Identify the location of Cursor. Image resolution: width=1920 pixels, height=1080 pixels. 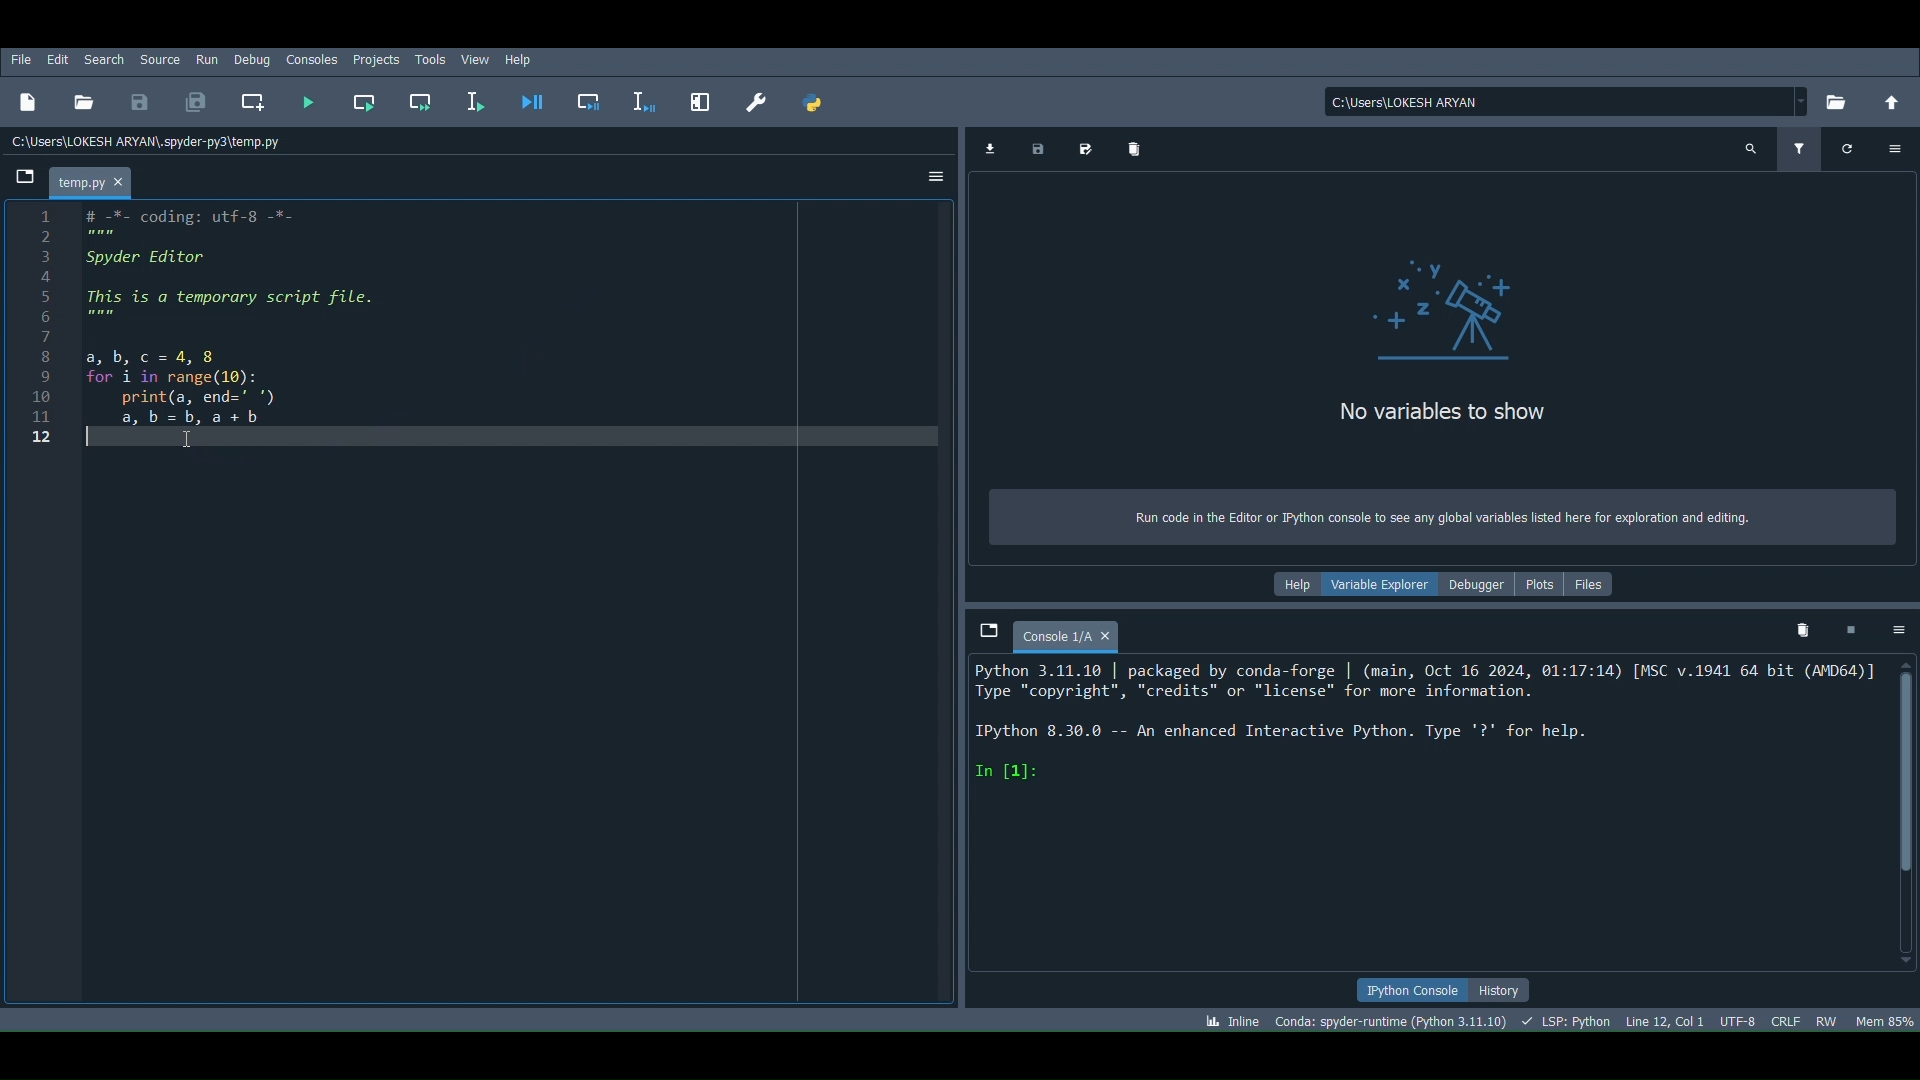
(187, 434).